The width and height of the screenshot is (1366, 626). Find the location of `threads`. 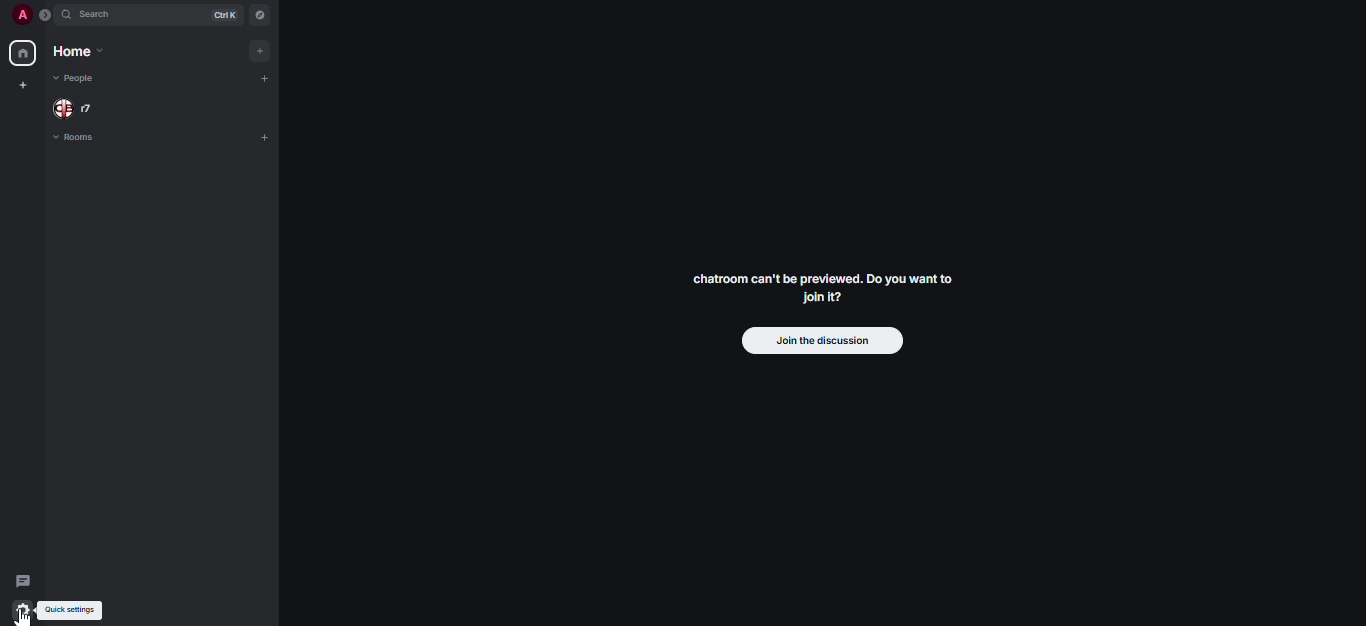

threads is located at coordinates (22, 581).